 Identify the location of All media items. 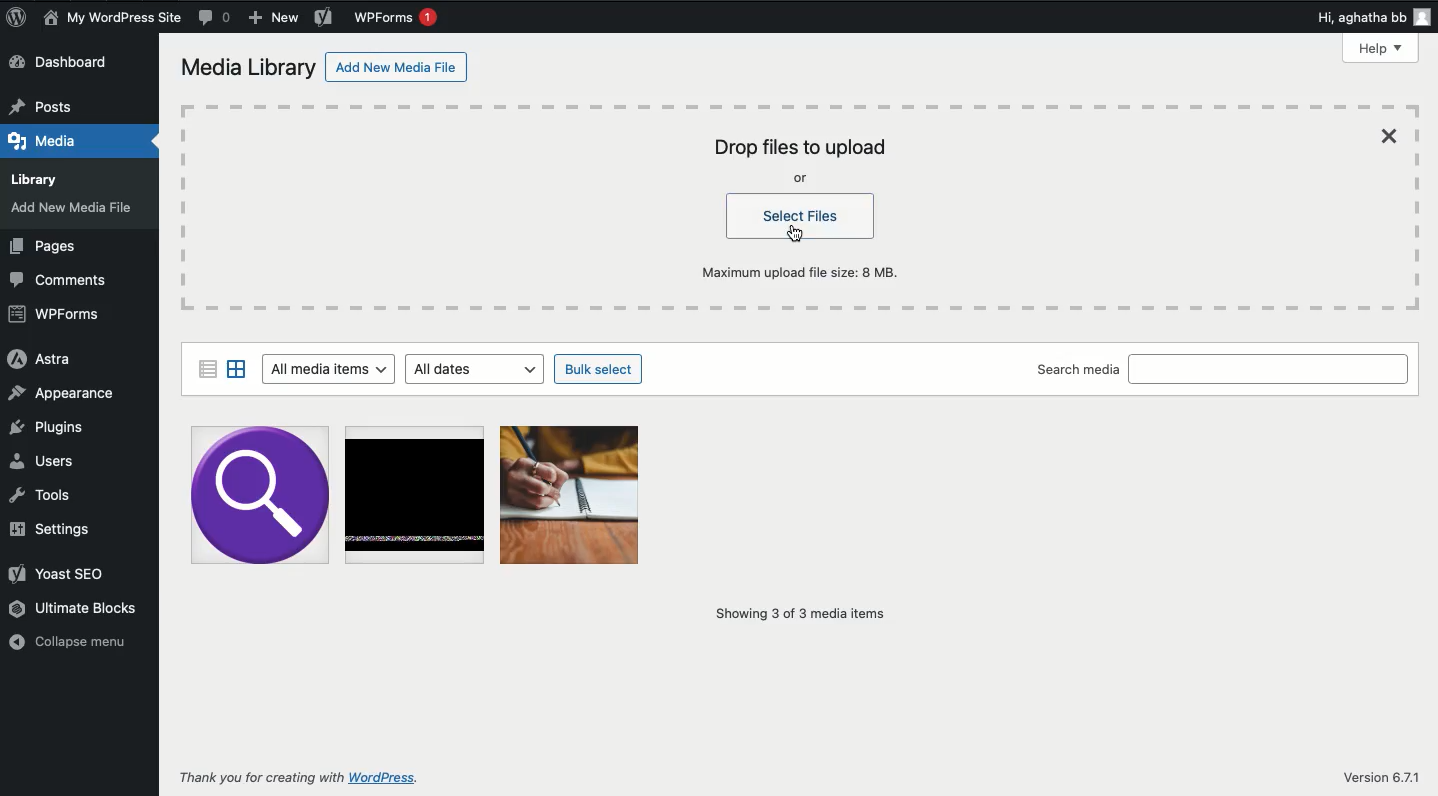
(327, 370).